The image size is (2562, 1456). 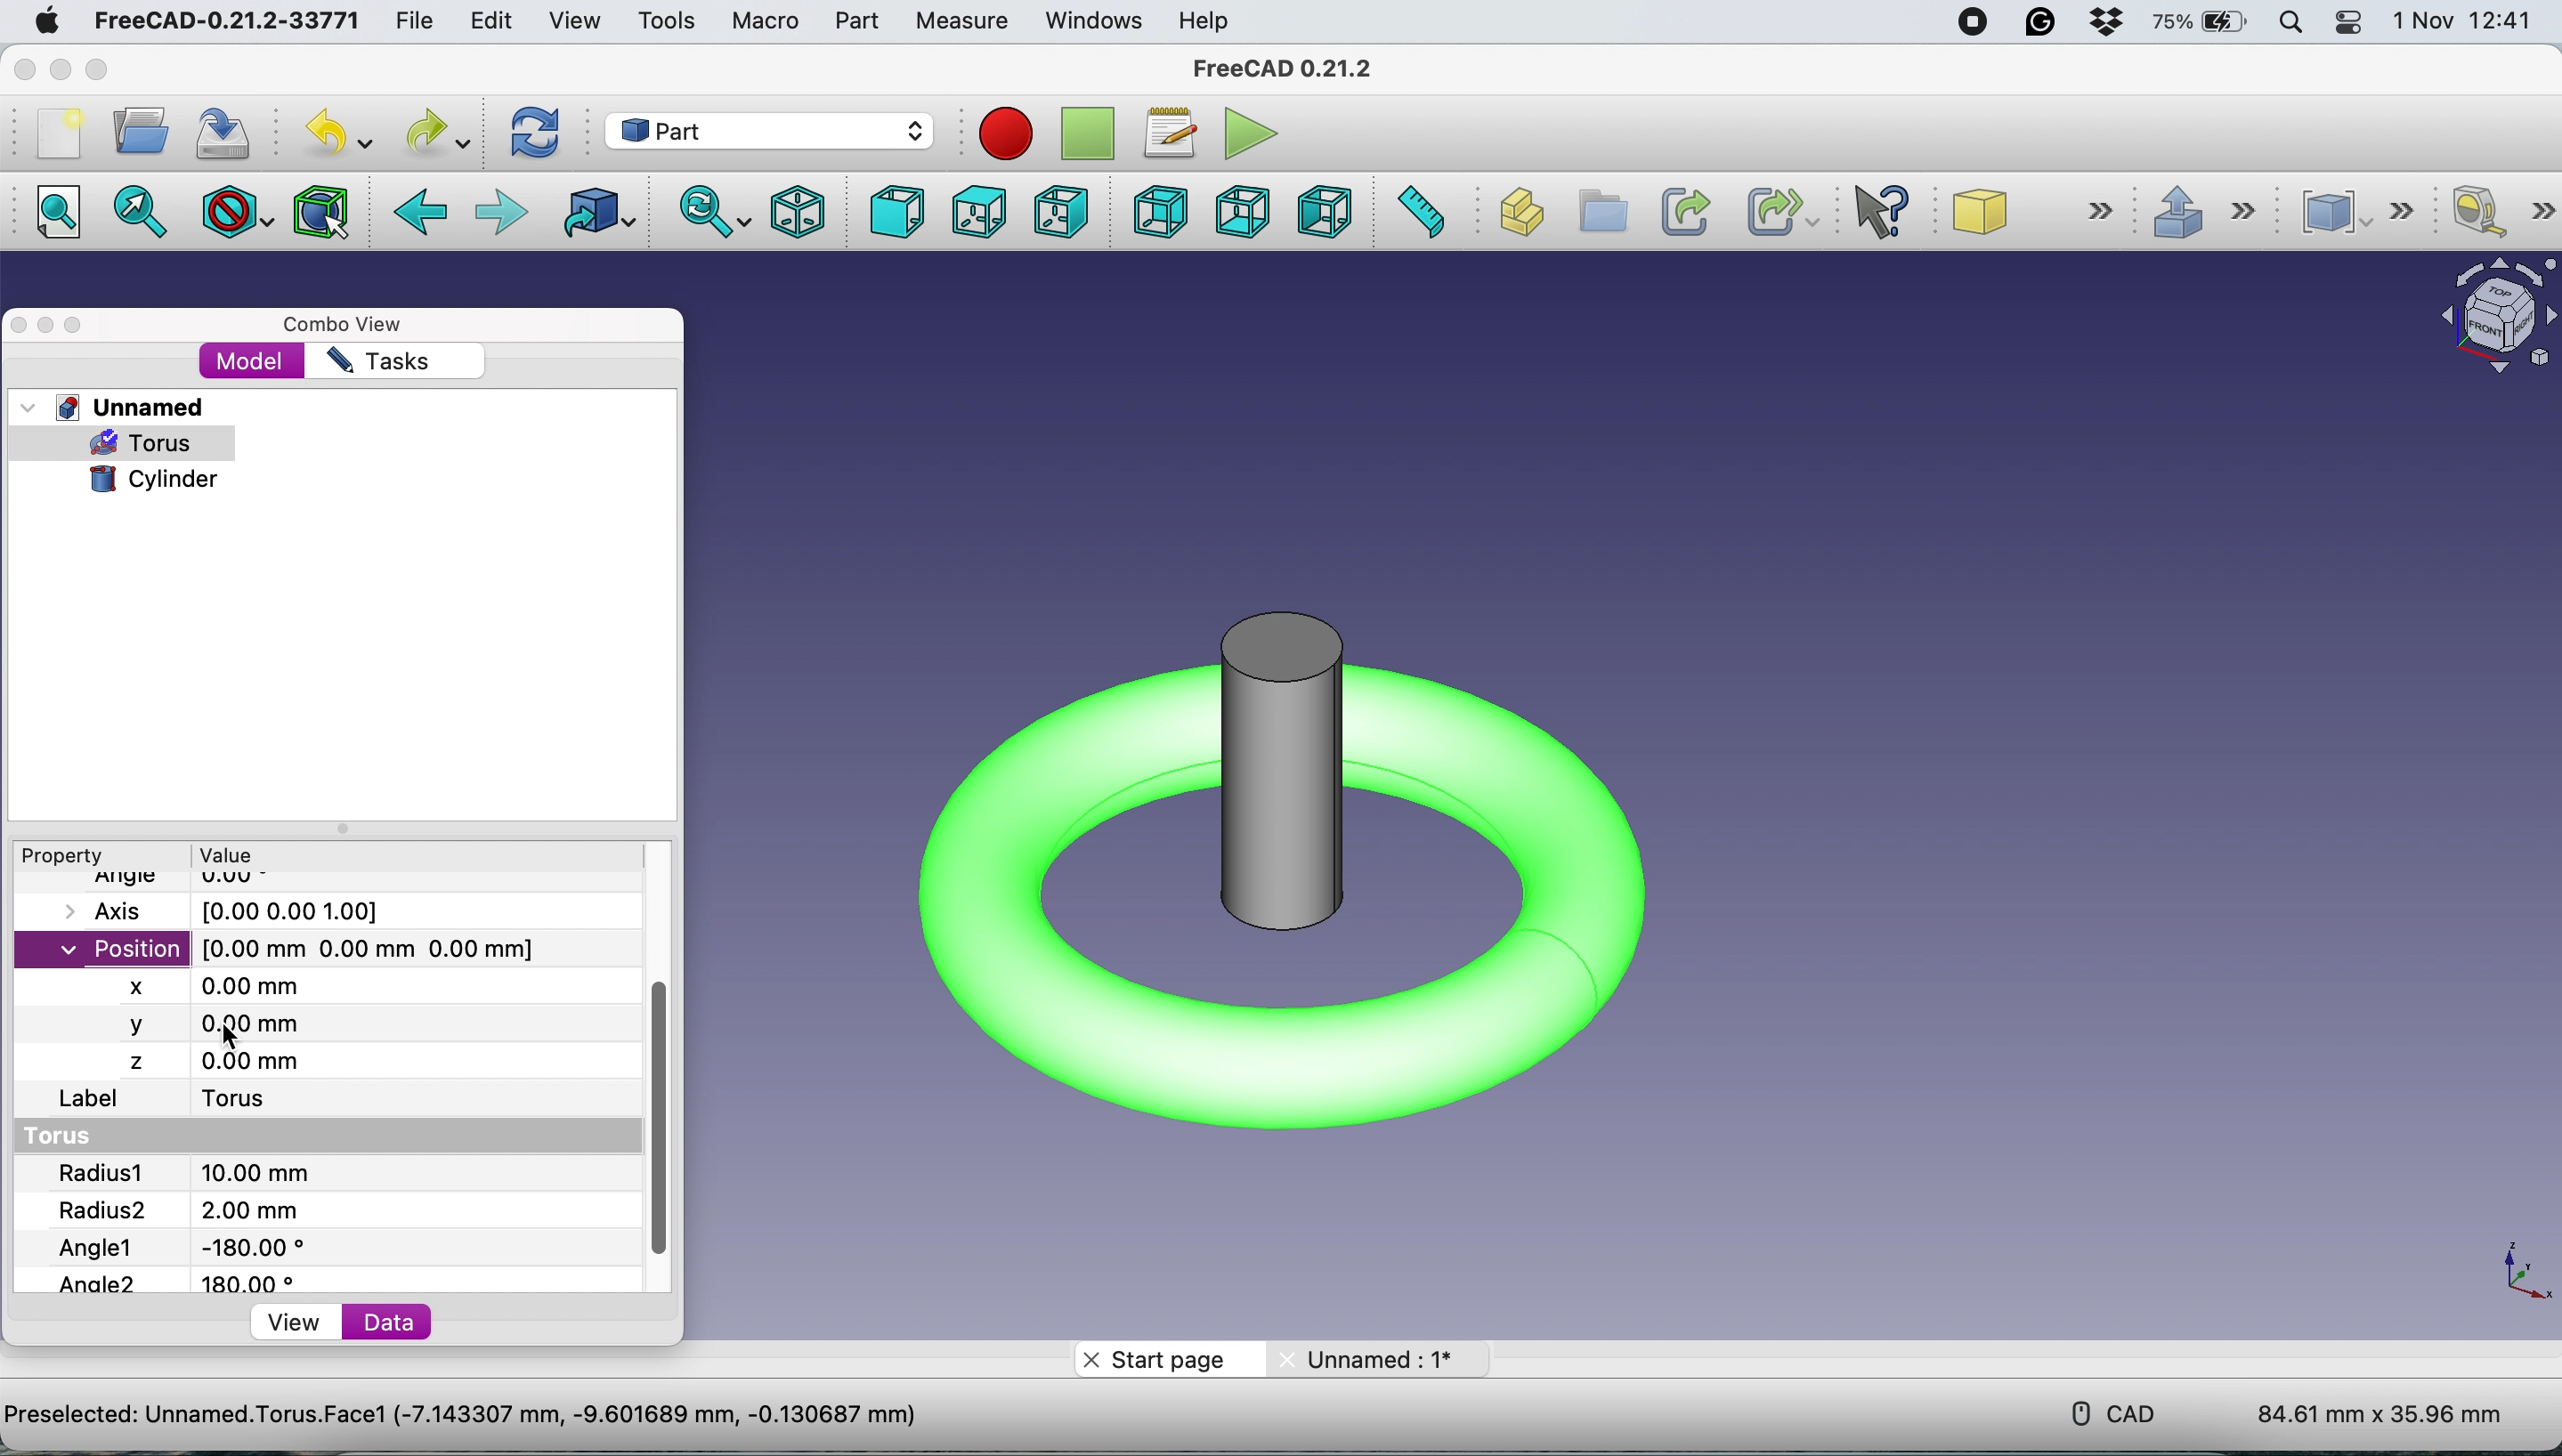 I want to click on fit all, so click(x=53, y=212).